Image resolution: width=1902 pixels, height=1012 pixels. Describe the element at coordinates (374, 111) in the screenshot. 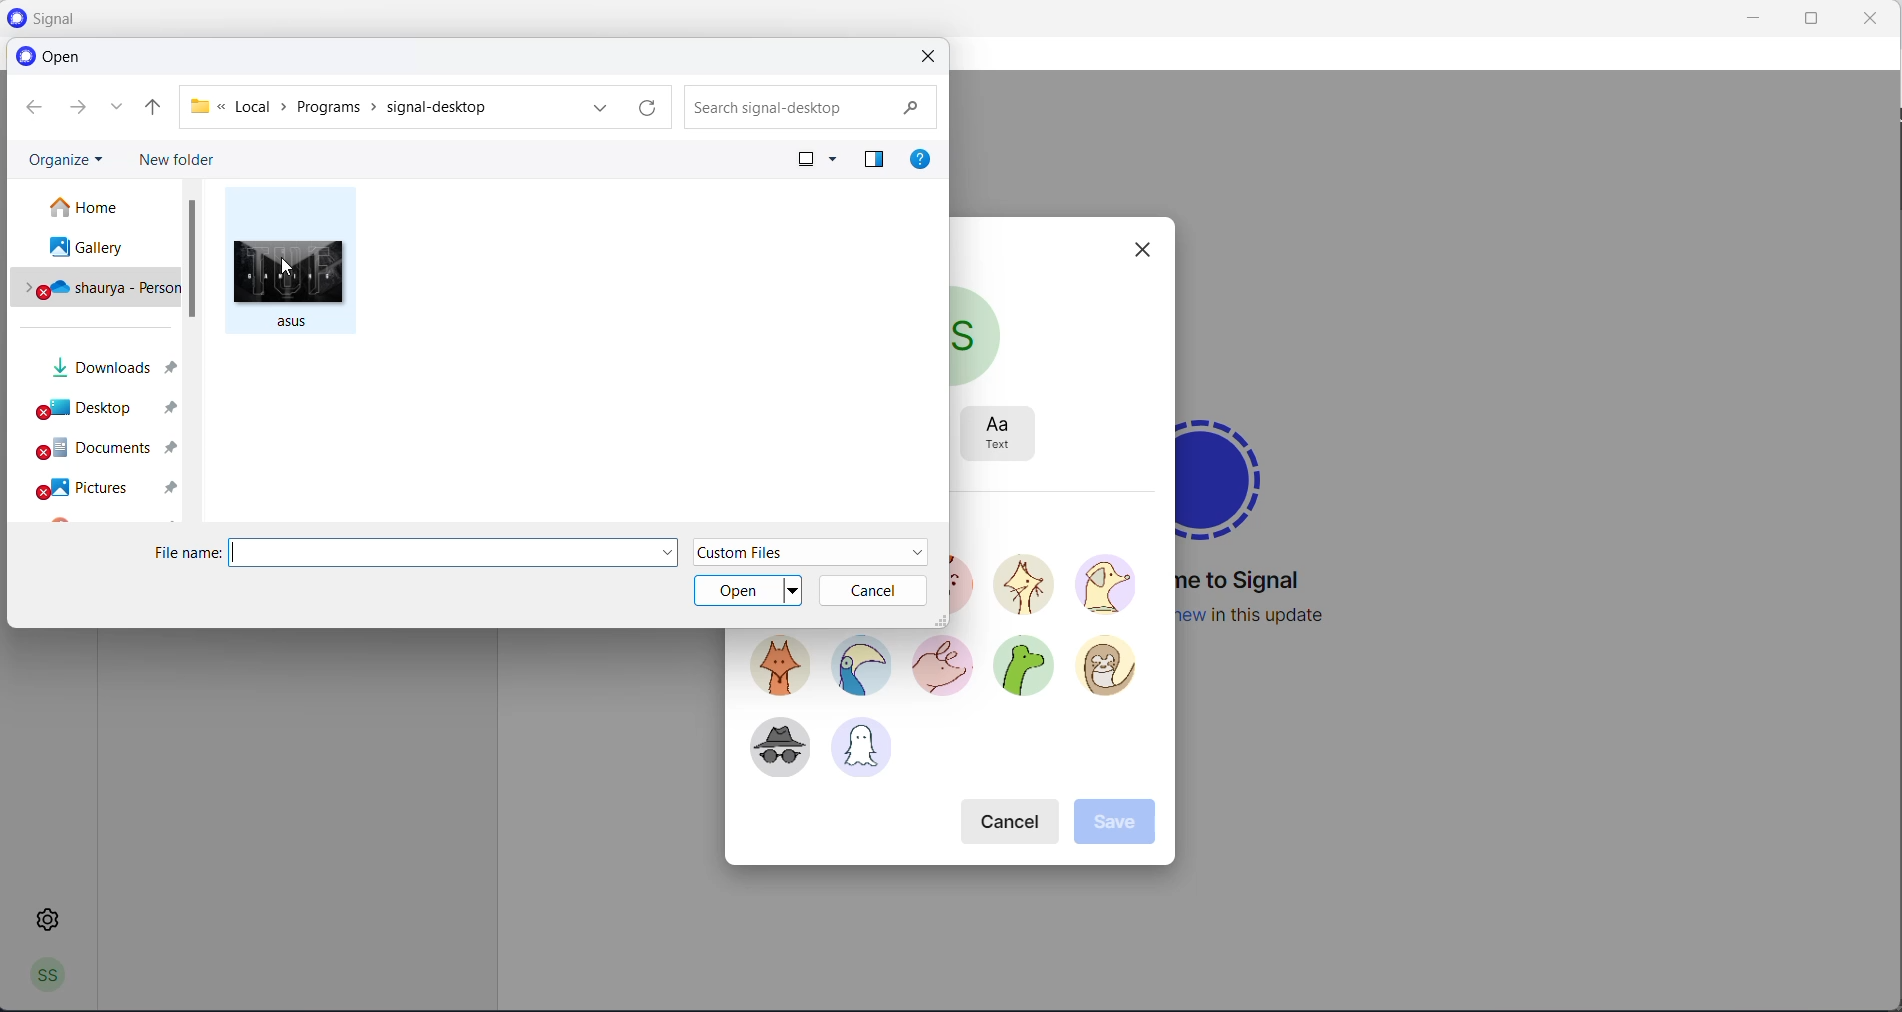

I see `path` at that location.